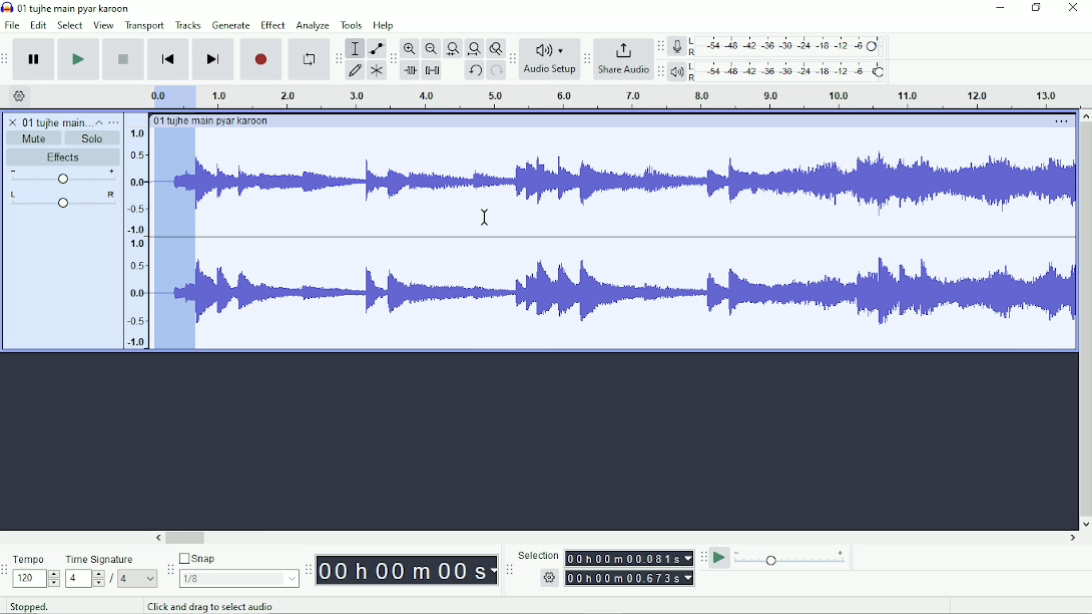 The image size is (1092, 614). I want to click on Pause, so click(35, 60).